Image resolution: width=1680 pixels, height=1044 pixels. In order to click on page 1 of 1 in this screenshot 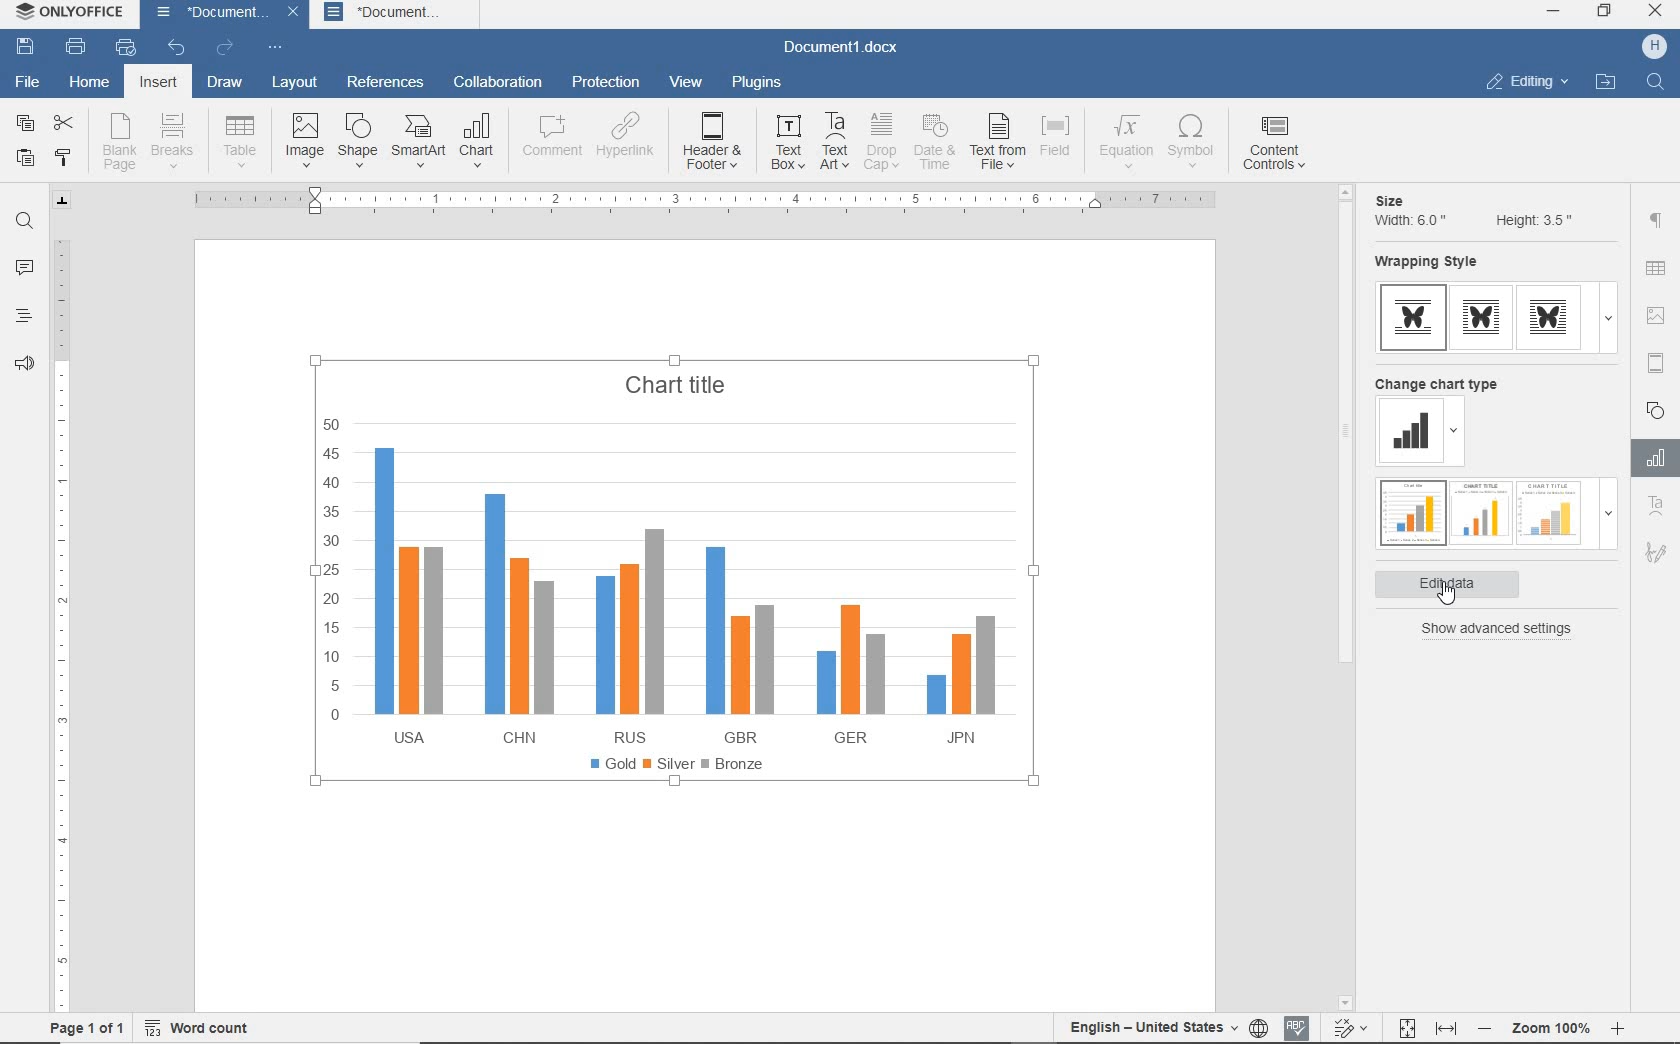, I will do `click(88, 1027)`.